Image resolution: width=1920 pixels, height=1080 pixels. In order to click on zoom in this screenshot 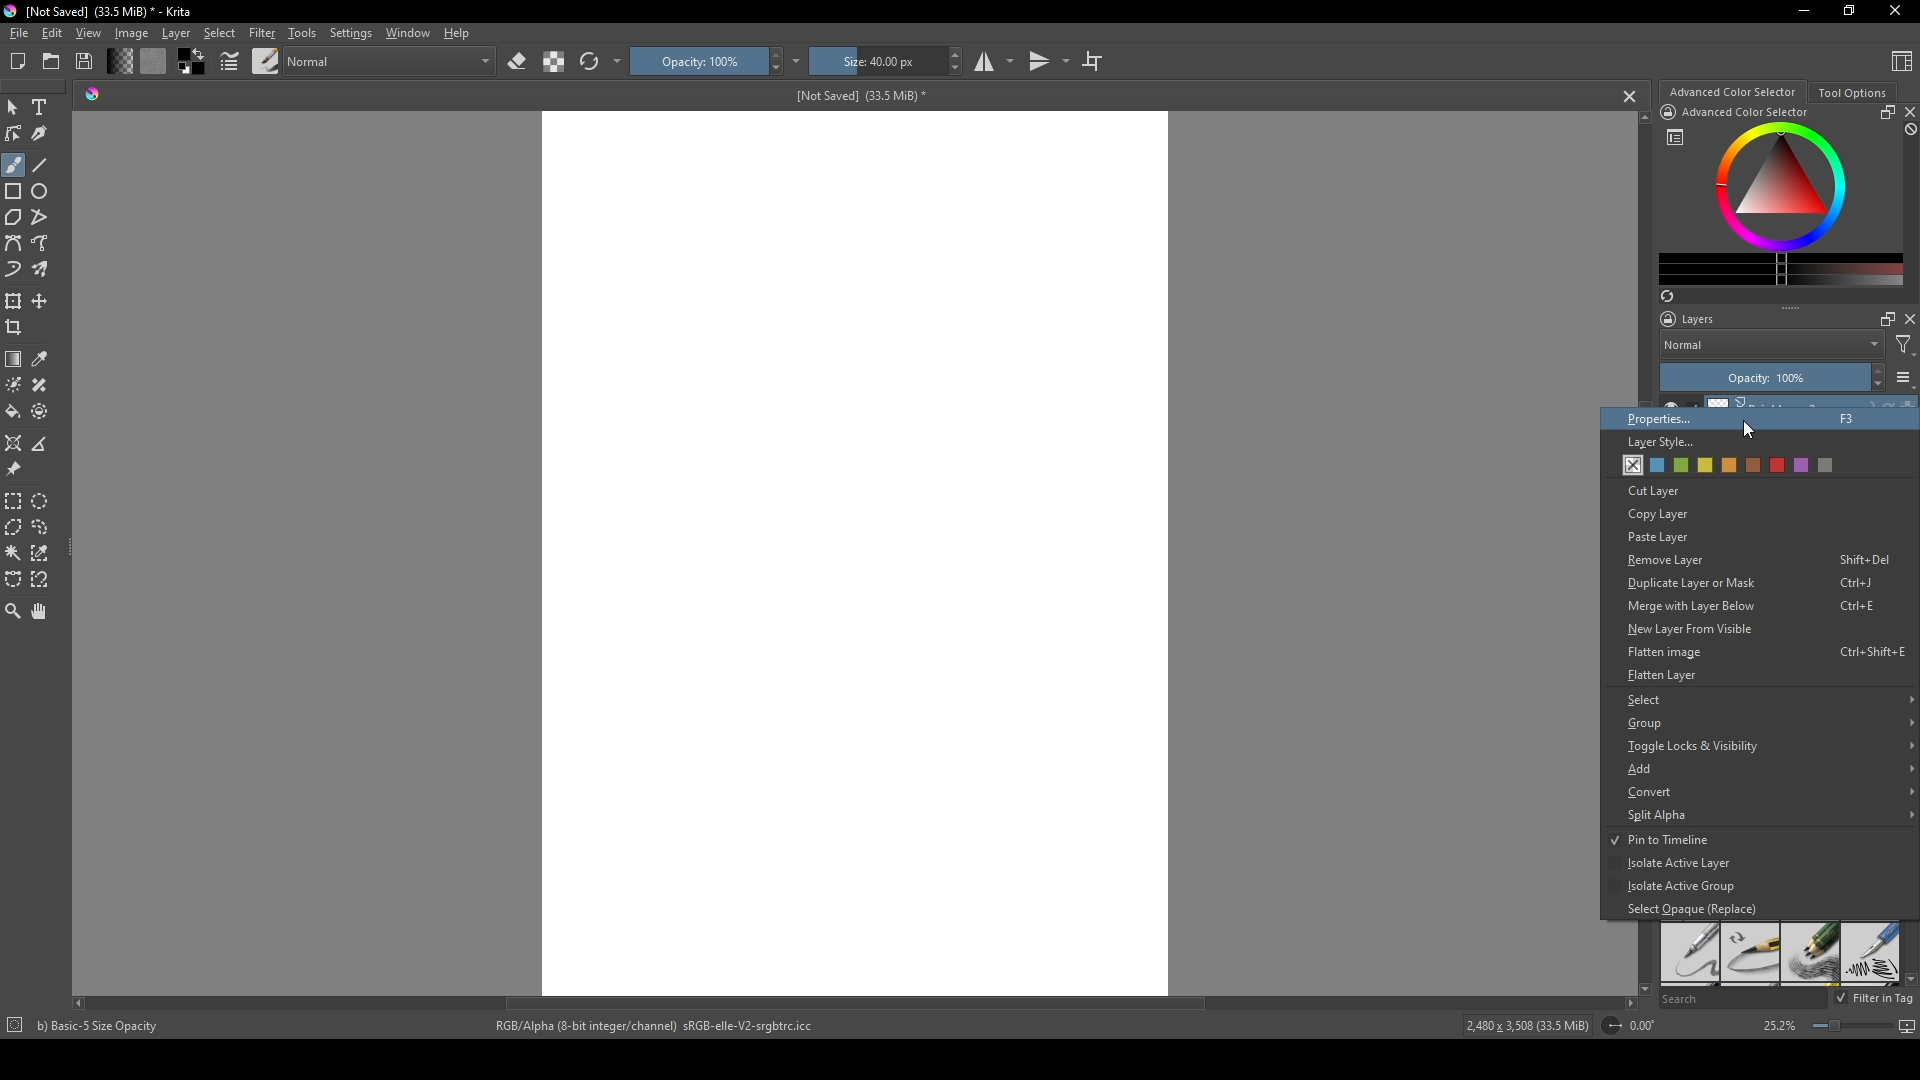, I will do `click(13, 610)`.